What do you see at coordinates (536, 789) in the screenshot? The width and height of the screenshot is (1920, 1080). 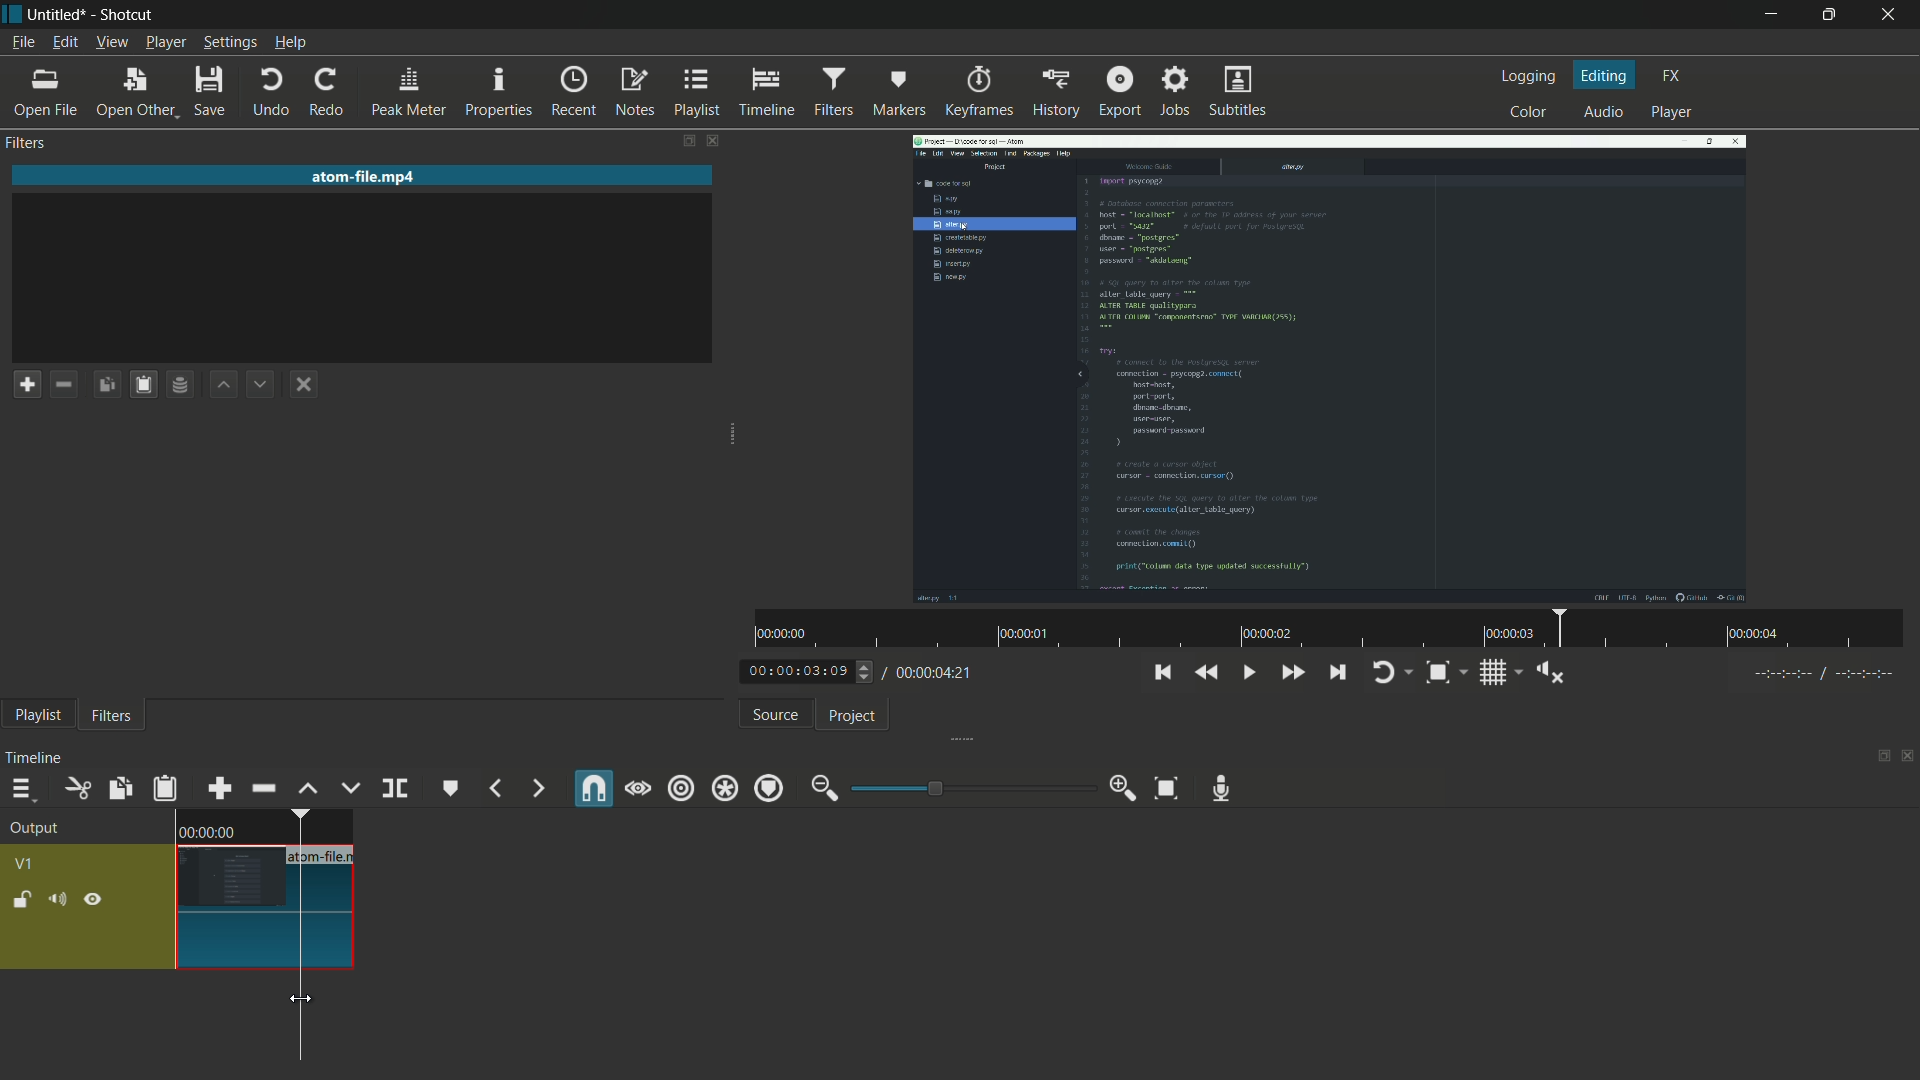 I see `next marker` at bounding box center [536, 789].